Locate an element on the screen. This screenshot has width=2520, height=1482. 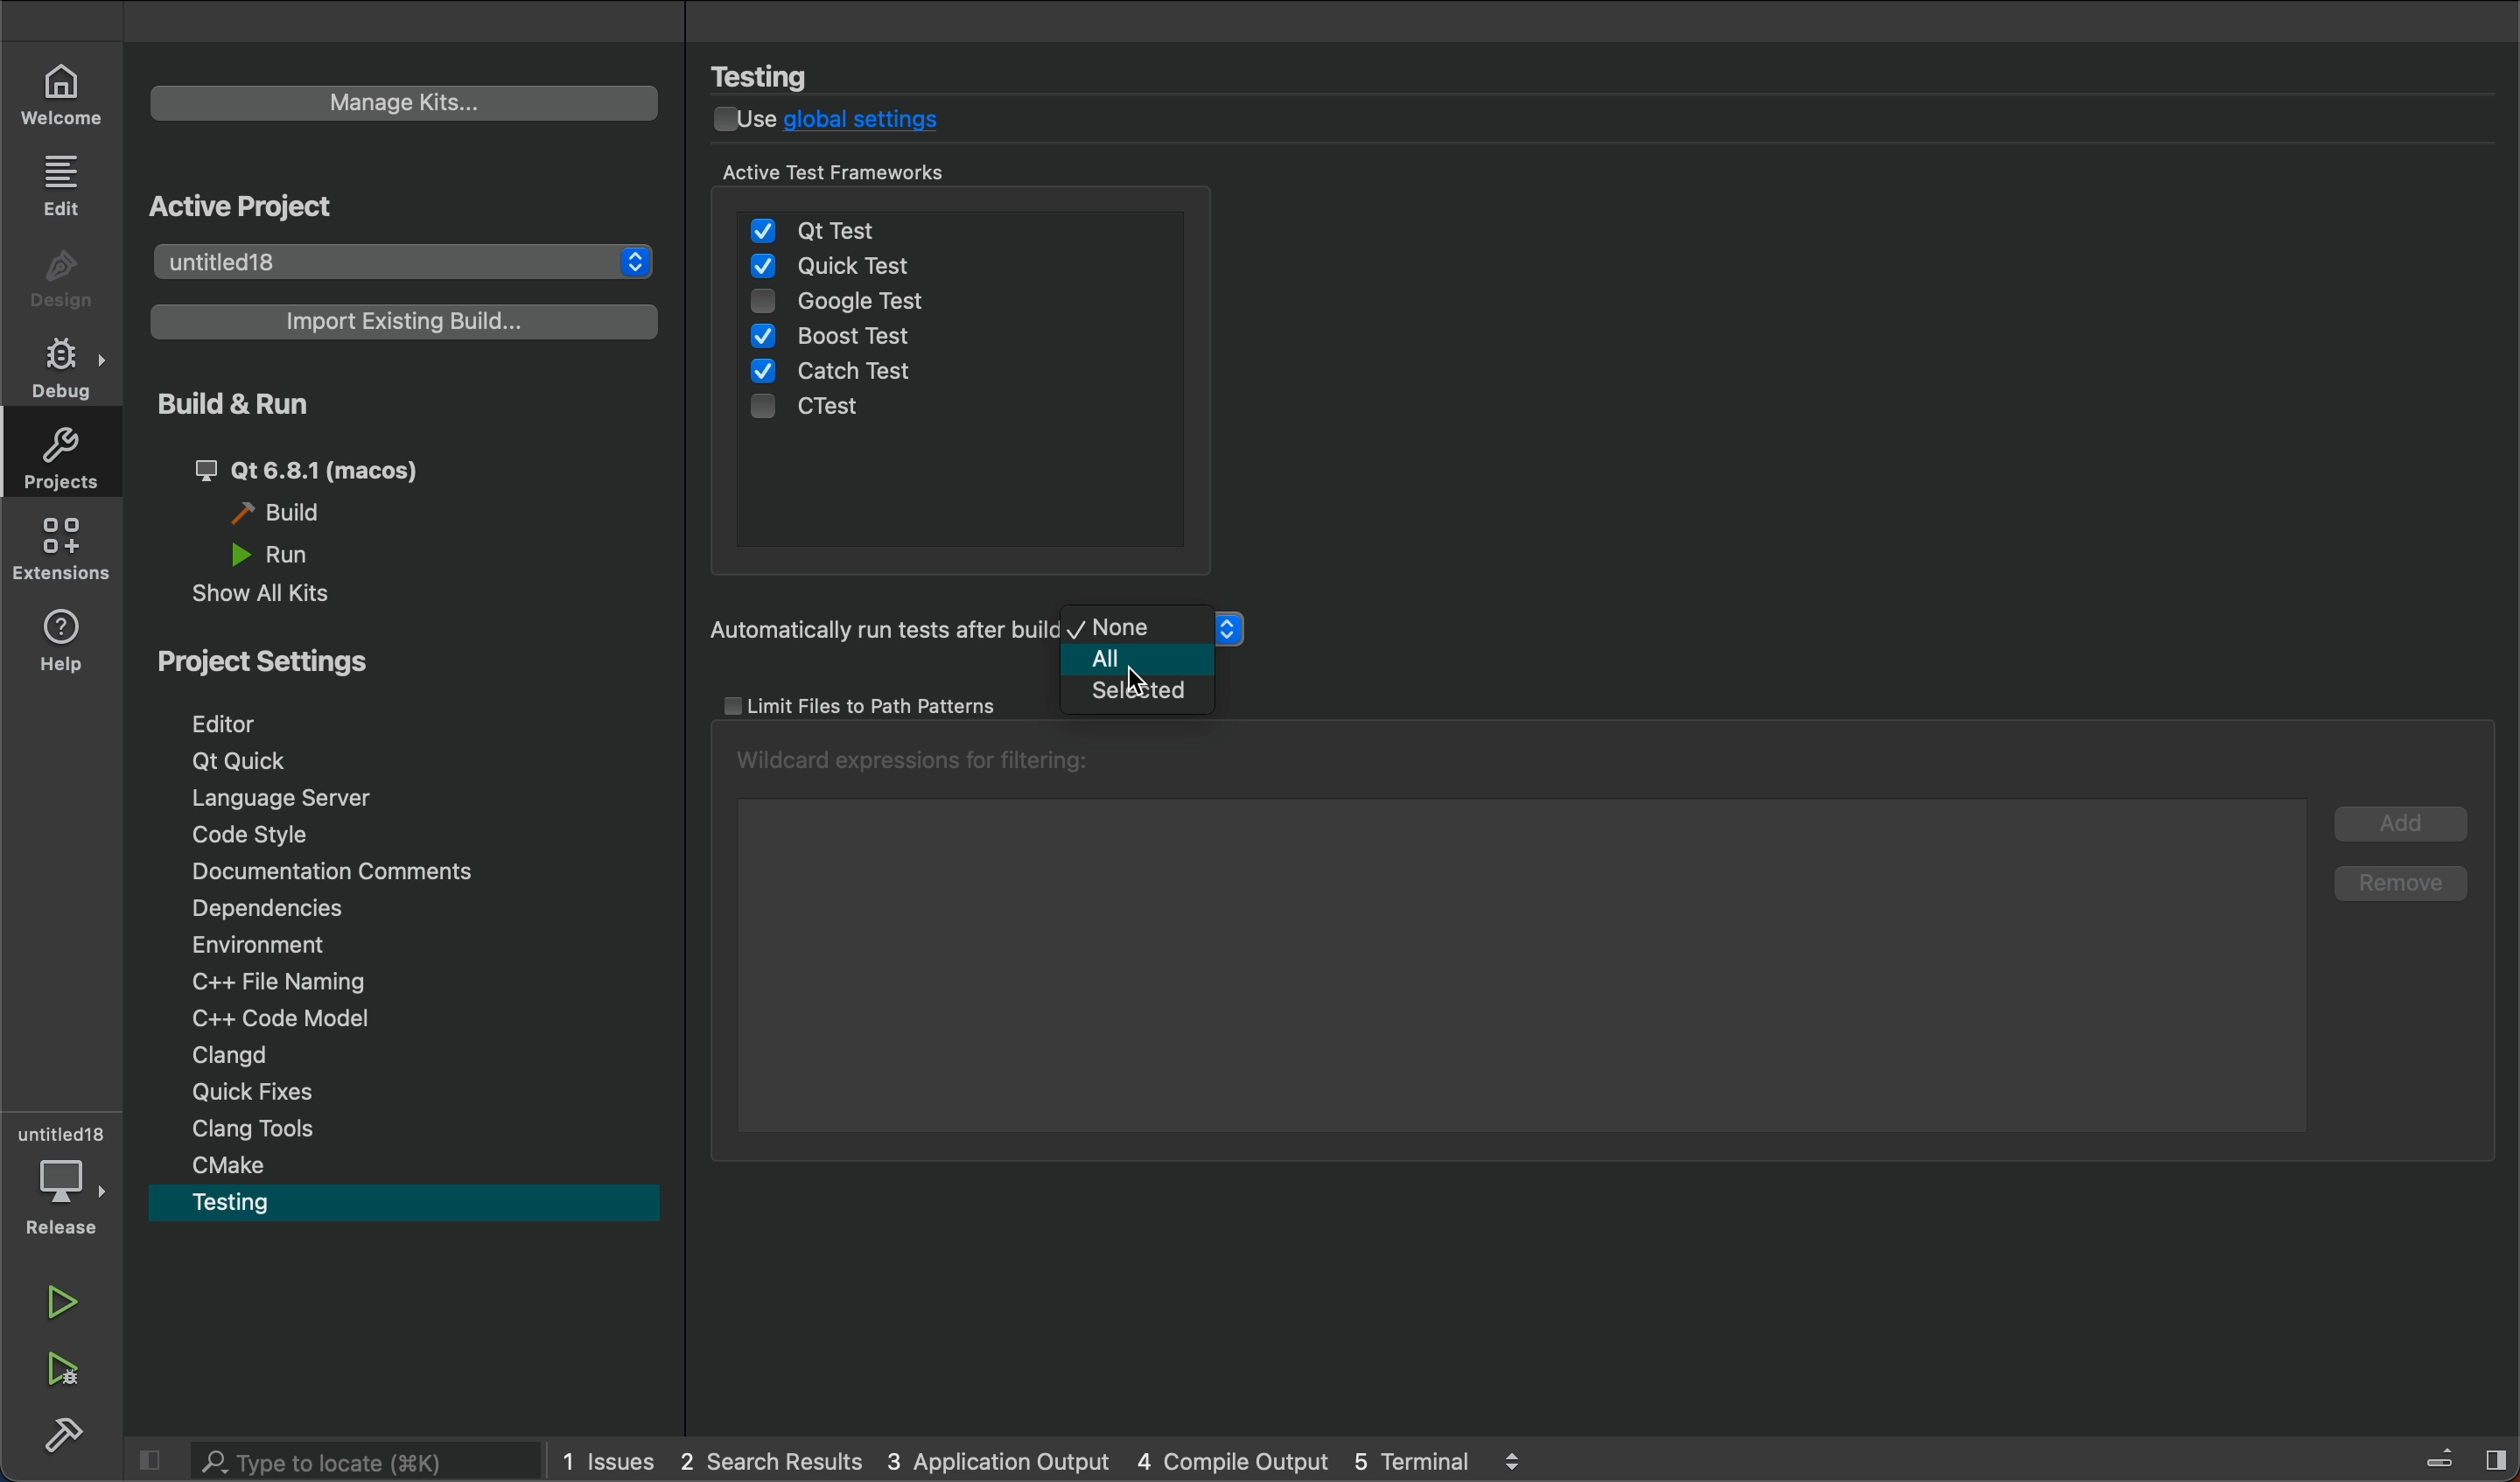
catch test is located at coordinates (835, 377).